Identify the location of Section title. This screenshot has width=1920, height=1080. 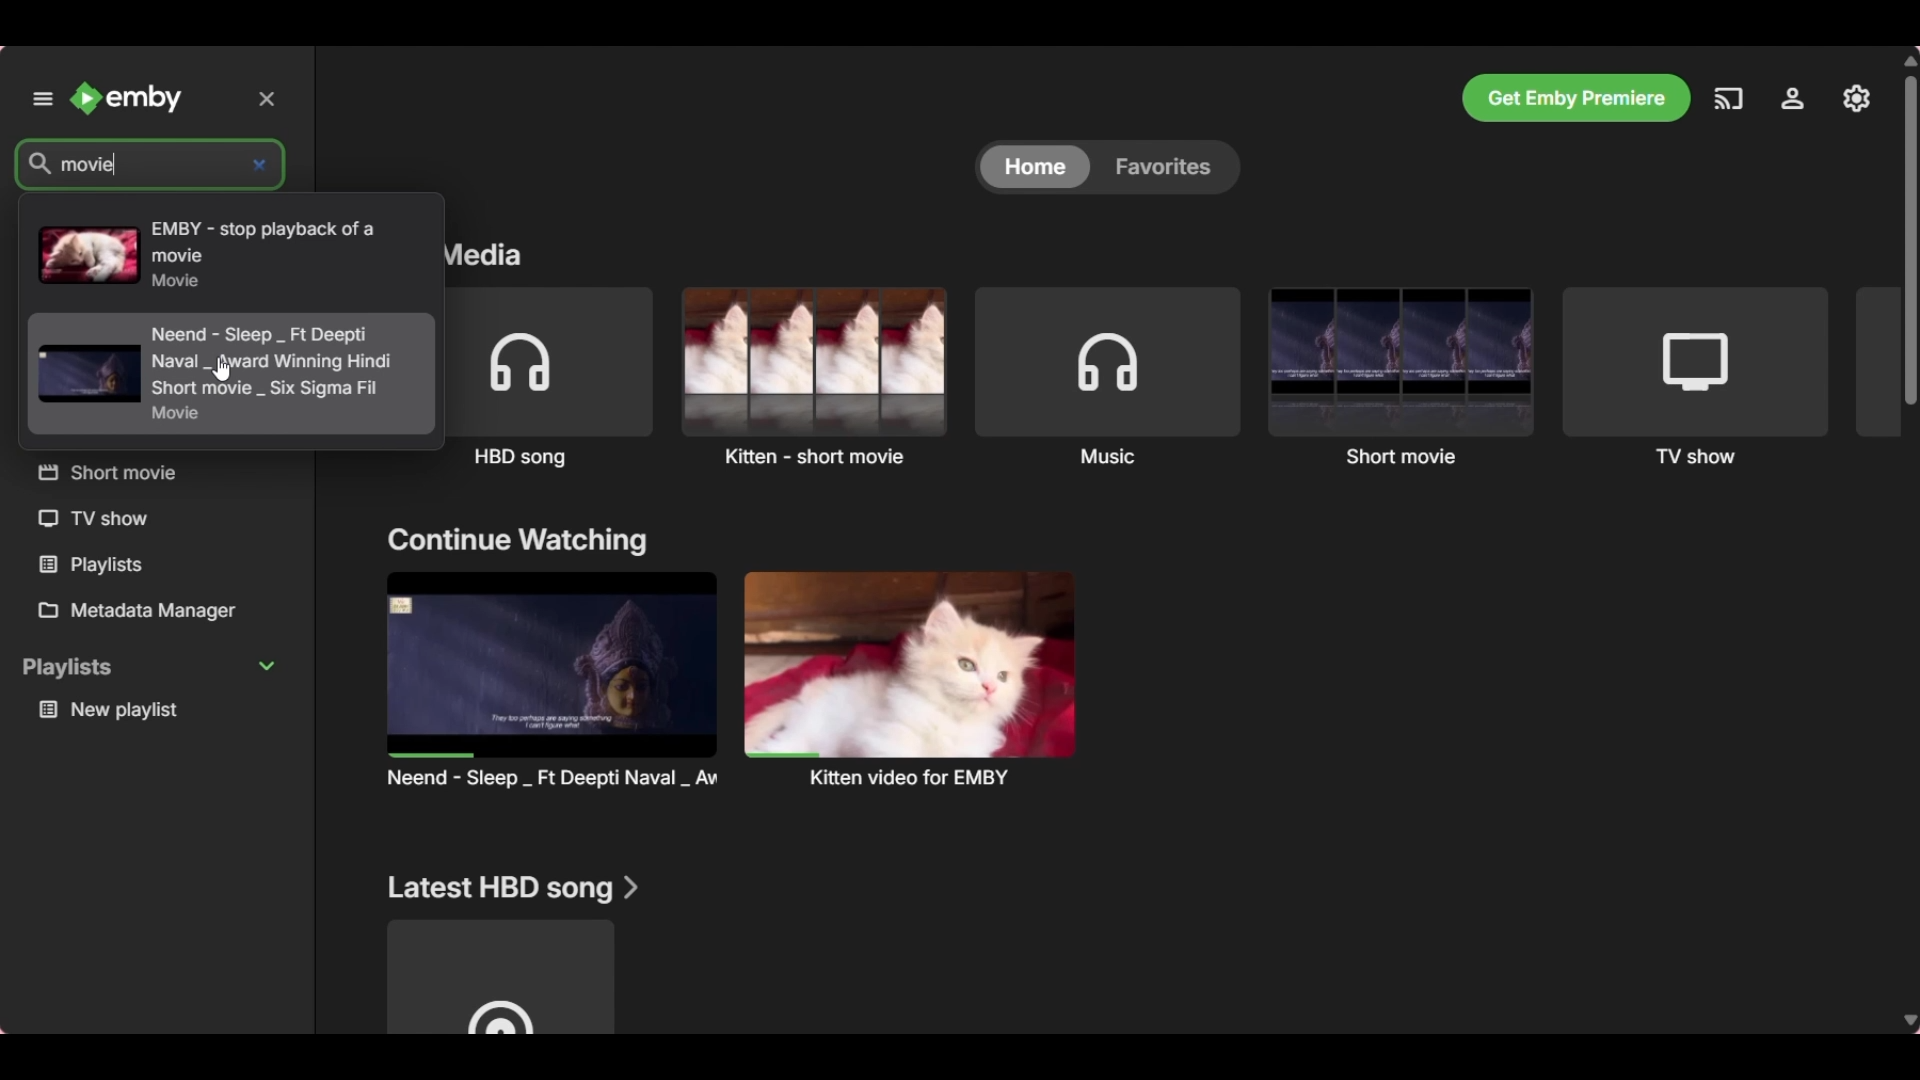
(518, 538).